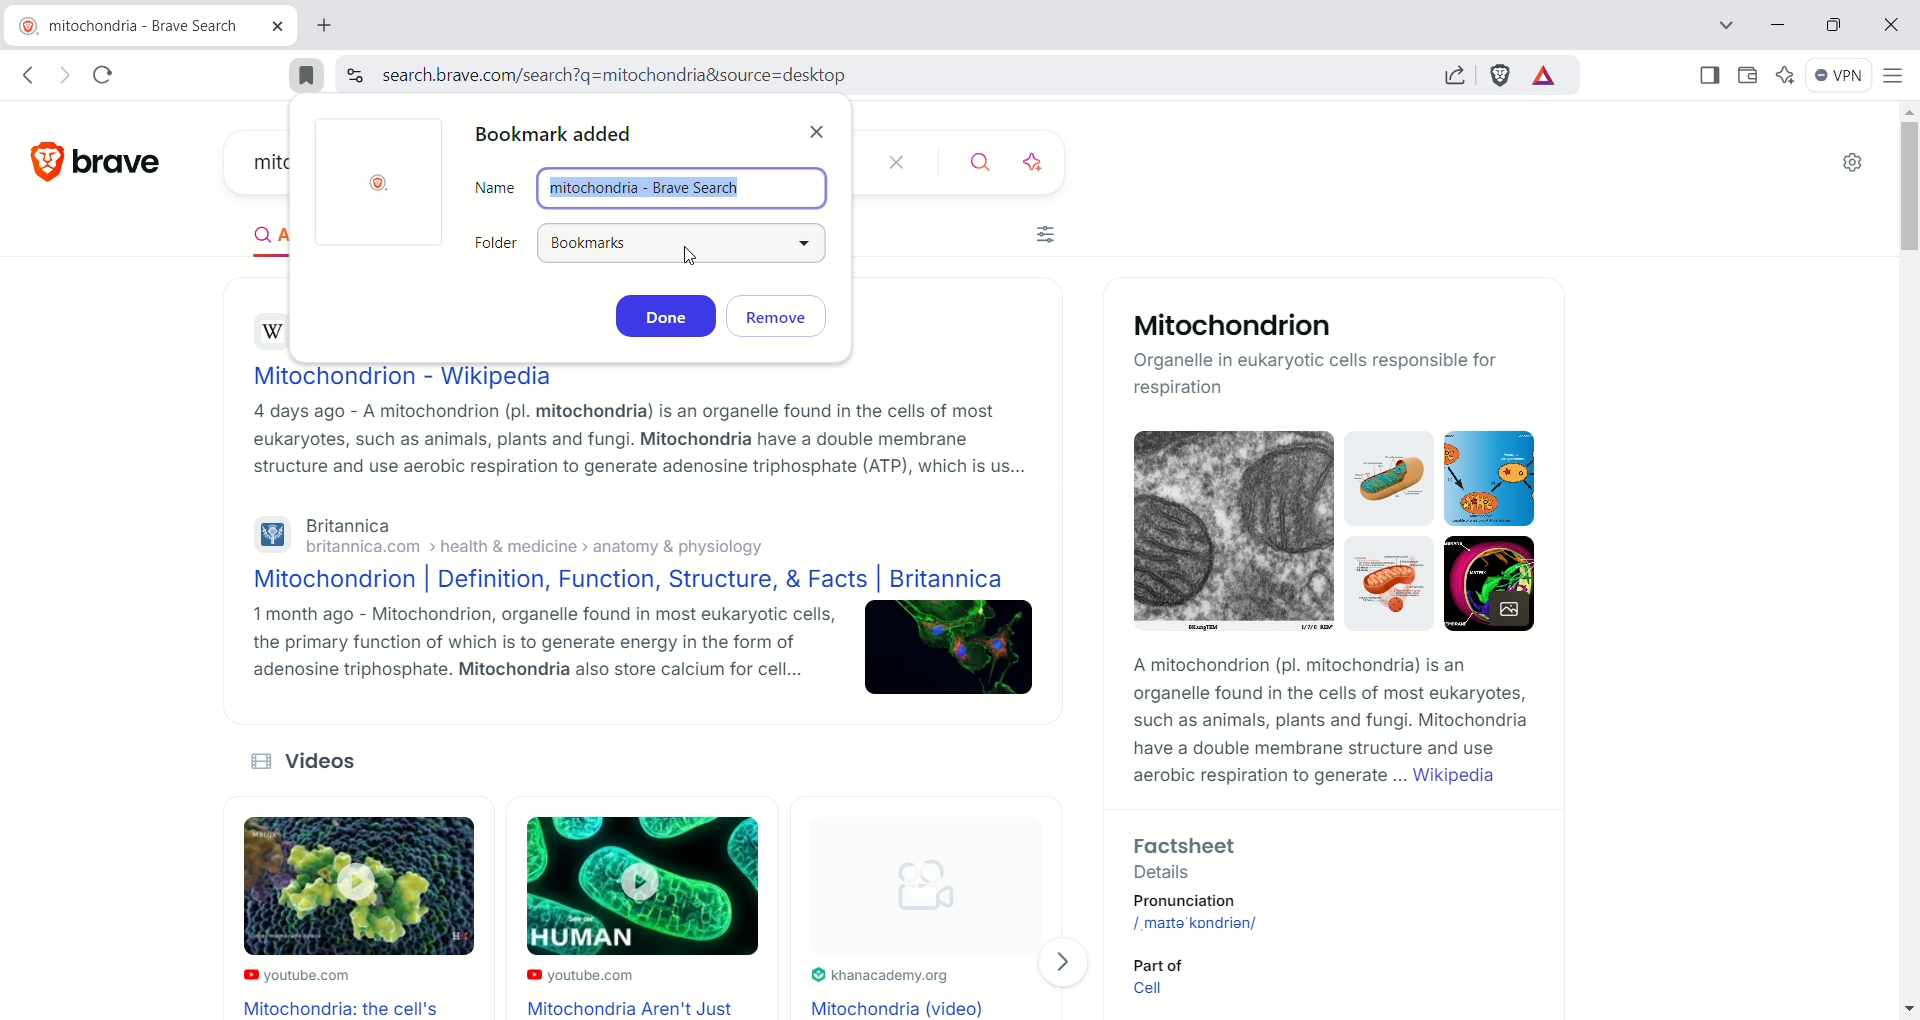 The image size is (1920, 1020). I want to click on close, so click(893, 163).